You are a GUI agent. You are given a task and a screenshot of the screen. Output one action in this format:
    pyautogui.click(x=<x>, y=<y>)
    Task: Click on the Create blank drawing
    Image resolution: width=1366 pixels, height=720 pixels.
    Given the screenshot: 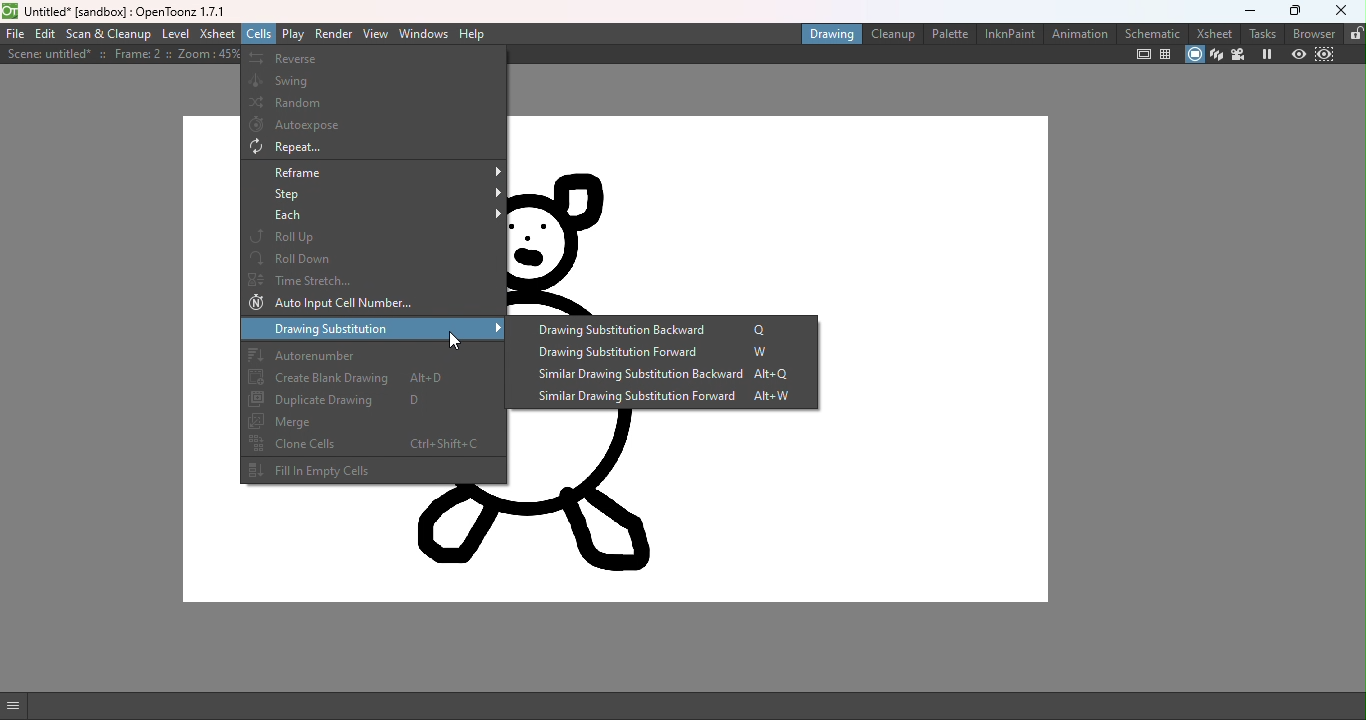 What is the action you would take?
    pyautogui.click(x=372, y=379)
    